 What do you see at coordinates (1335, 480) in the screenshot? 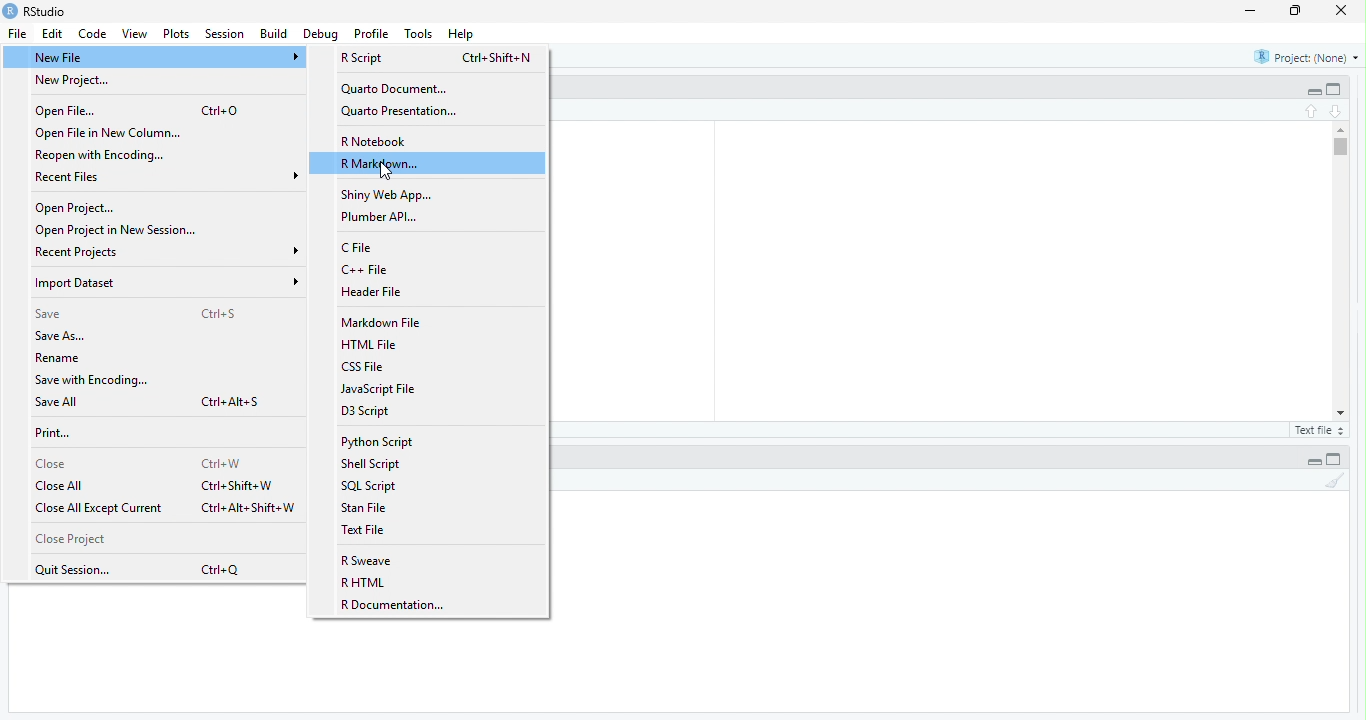
I see `clean` at bounding box center [1335, 480].